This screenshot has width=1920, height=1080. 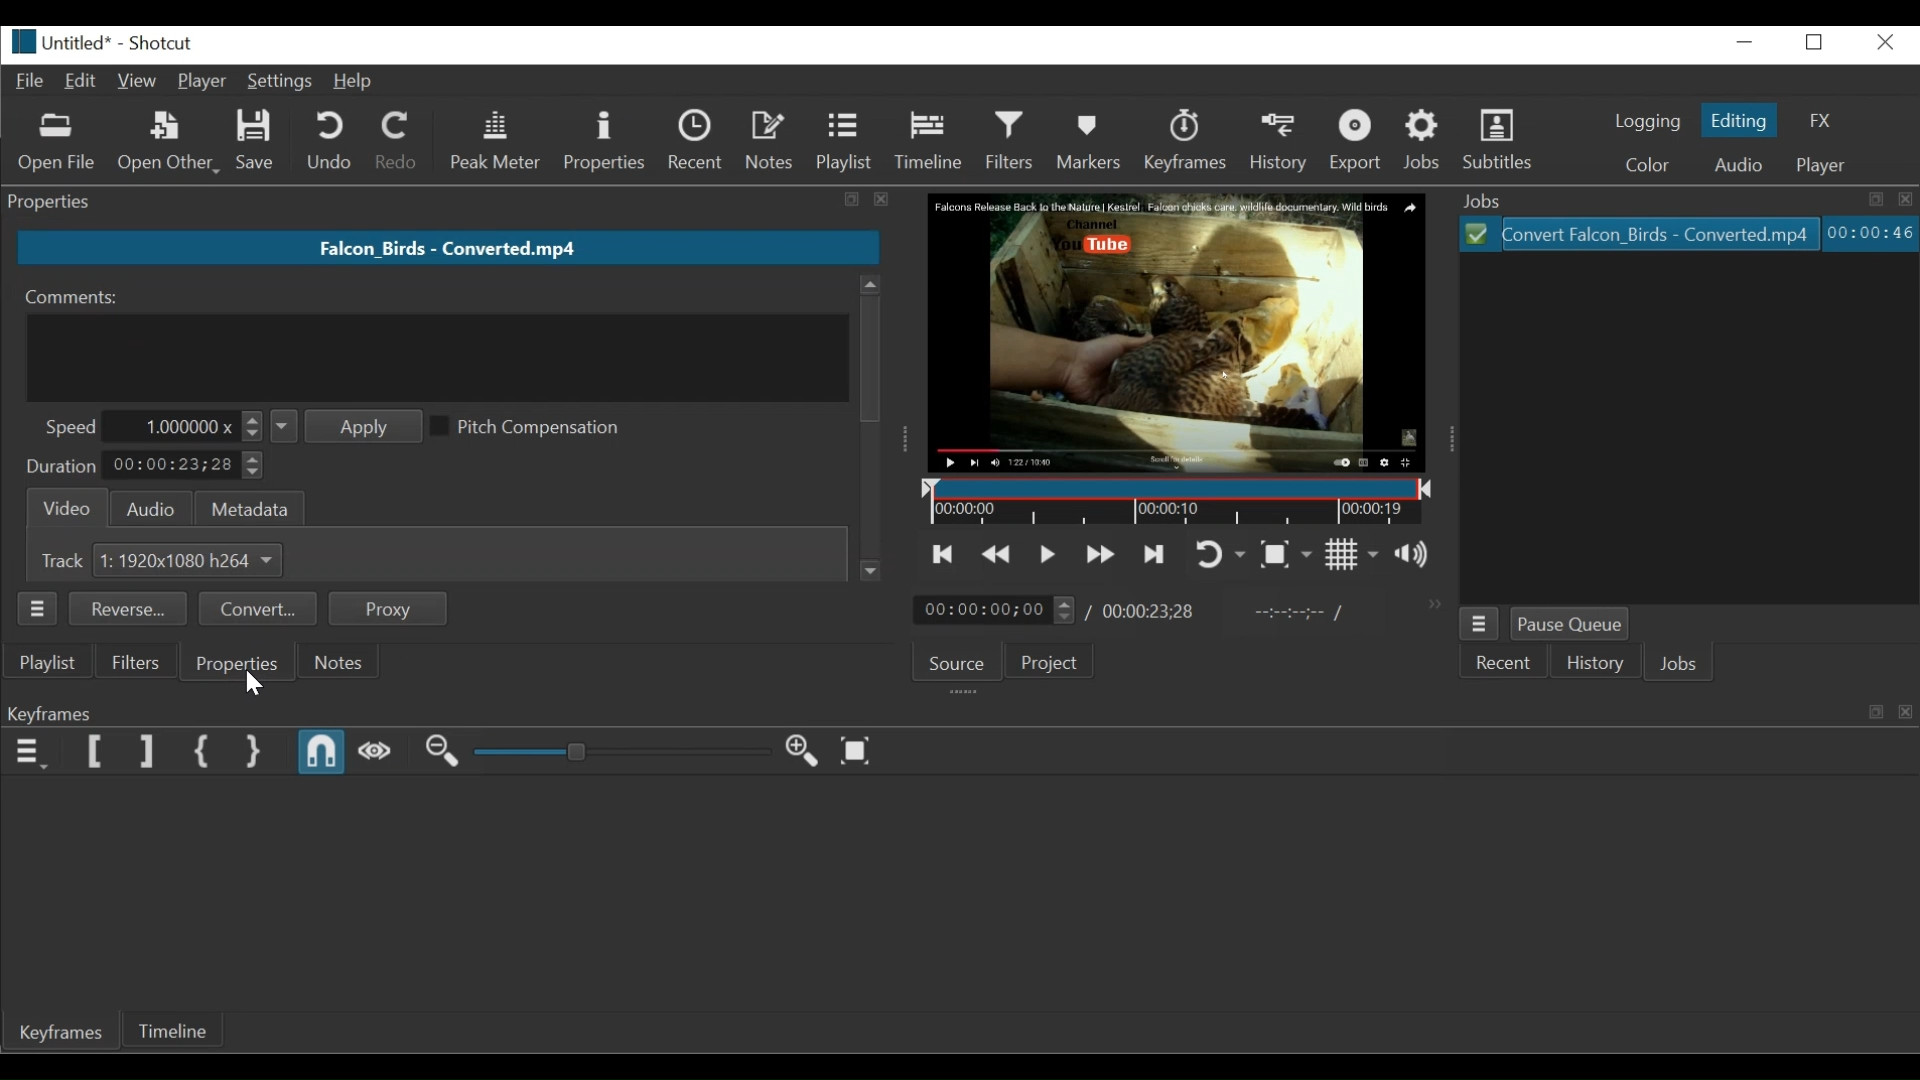 What do you see at coordinates (1814, 43) in the screenshot?
I see `Restore` at bounding box center [1814, 43].